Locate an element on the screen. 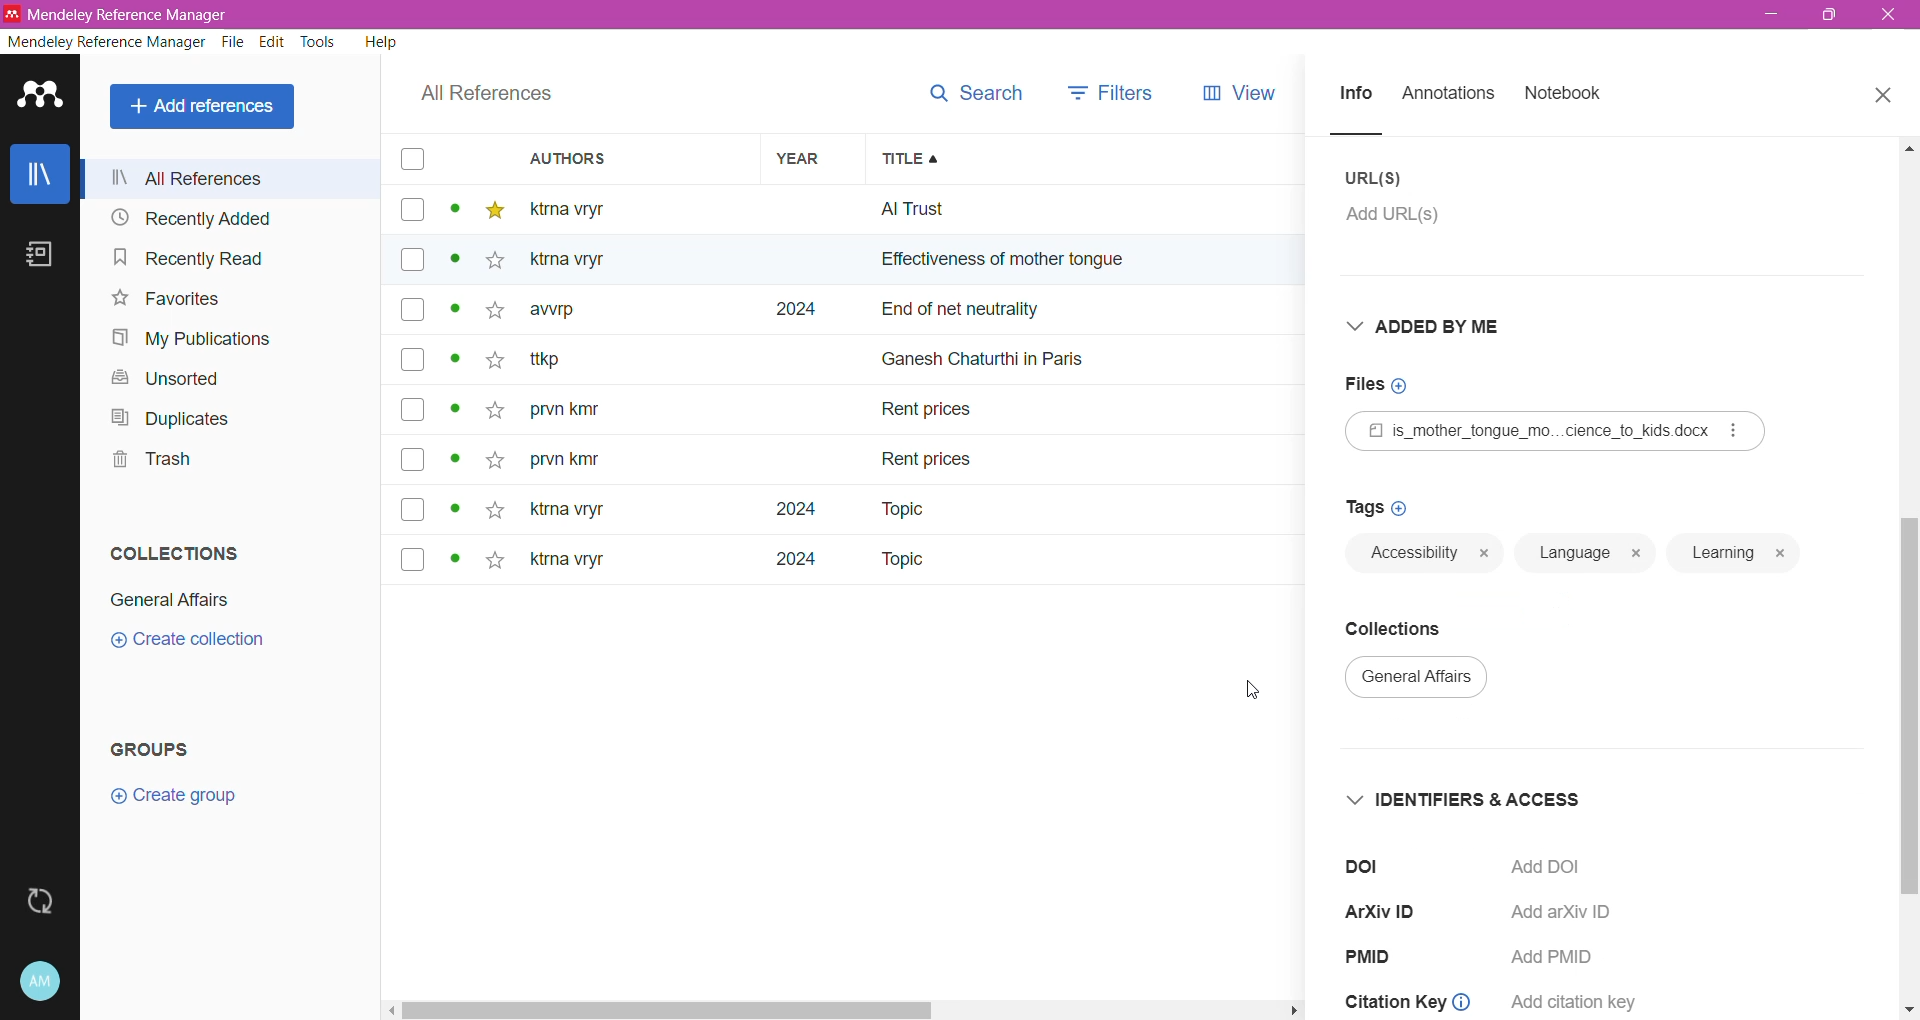  dot  is located at coordinates (449, 266).